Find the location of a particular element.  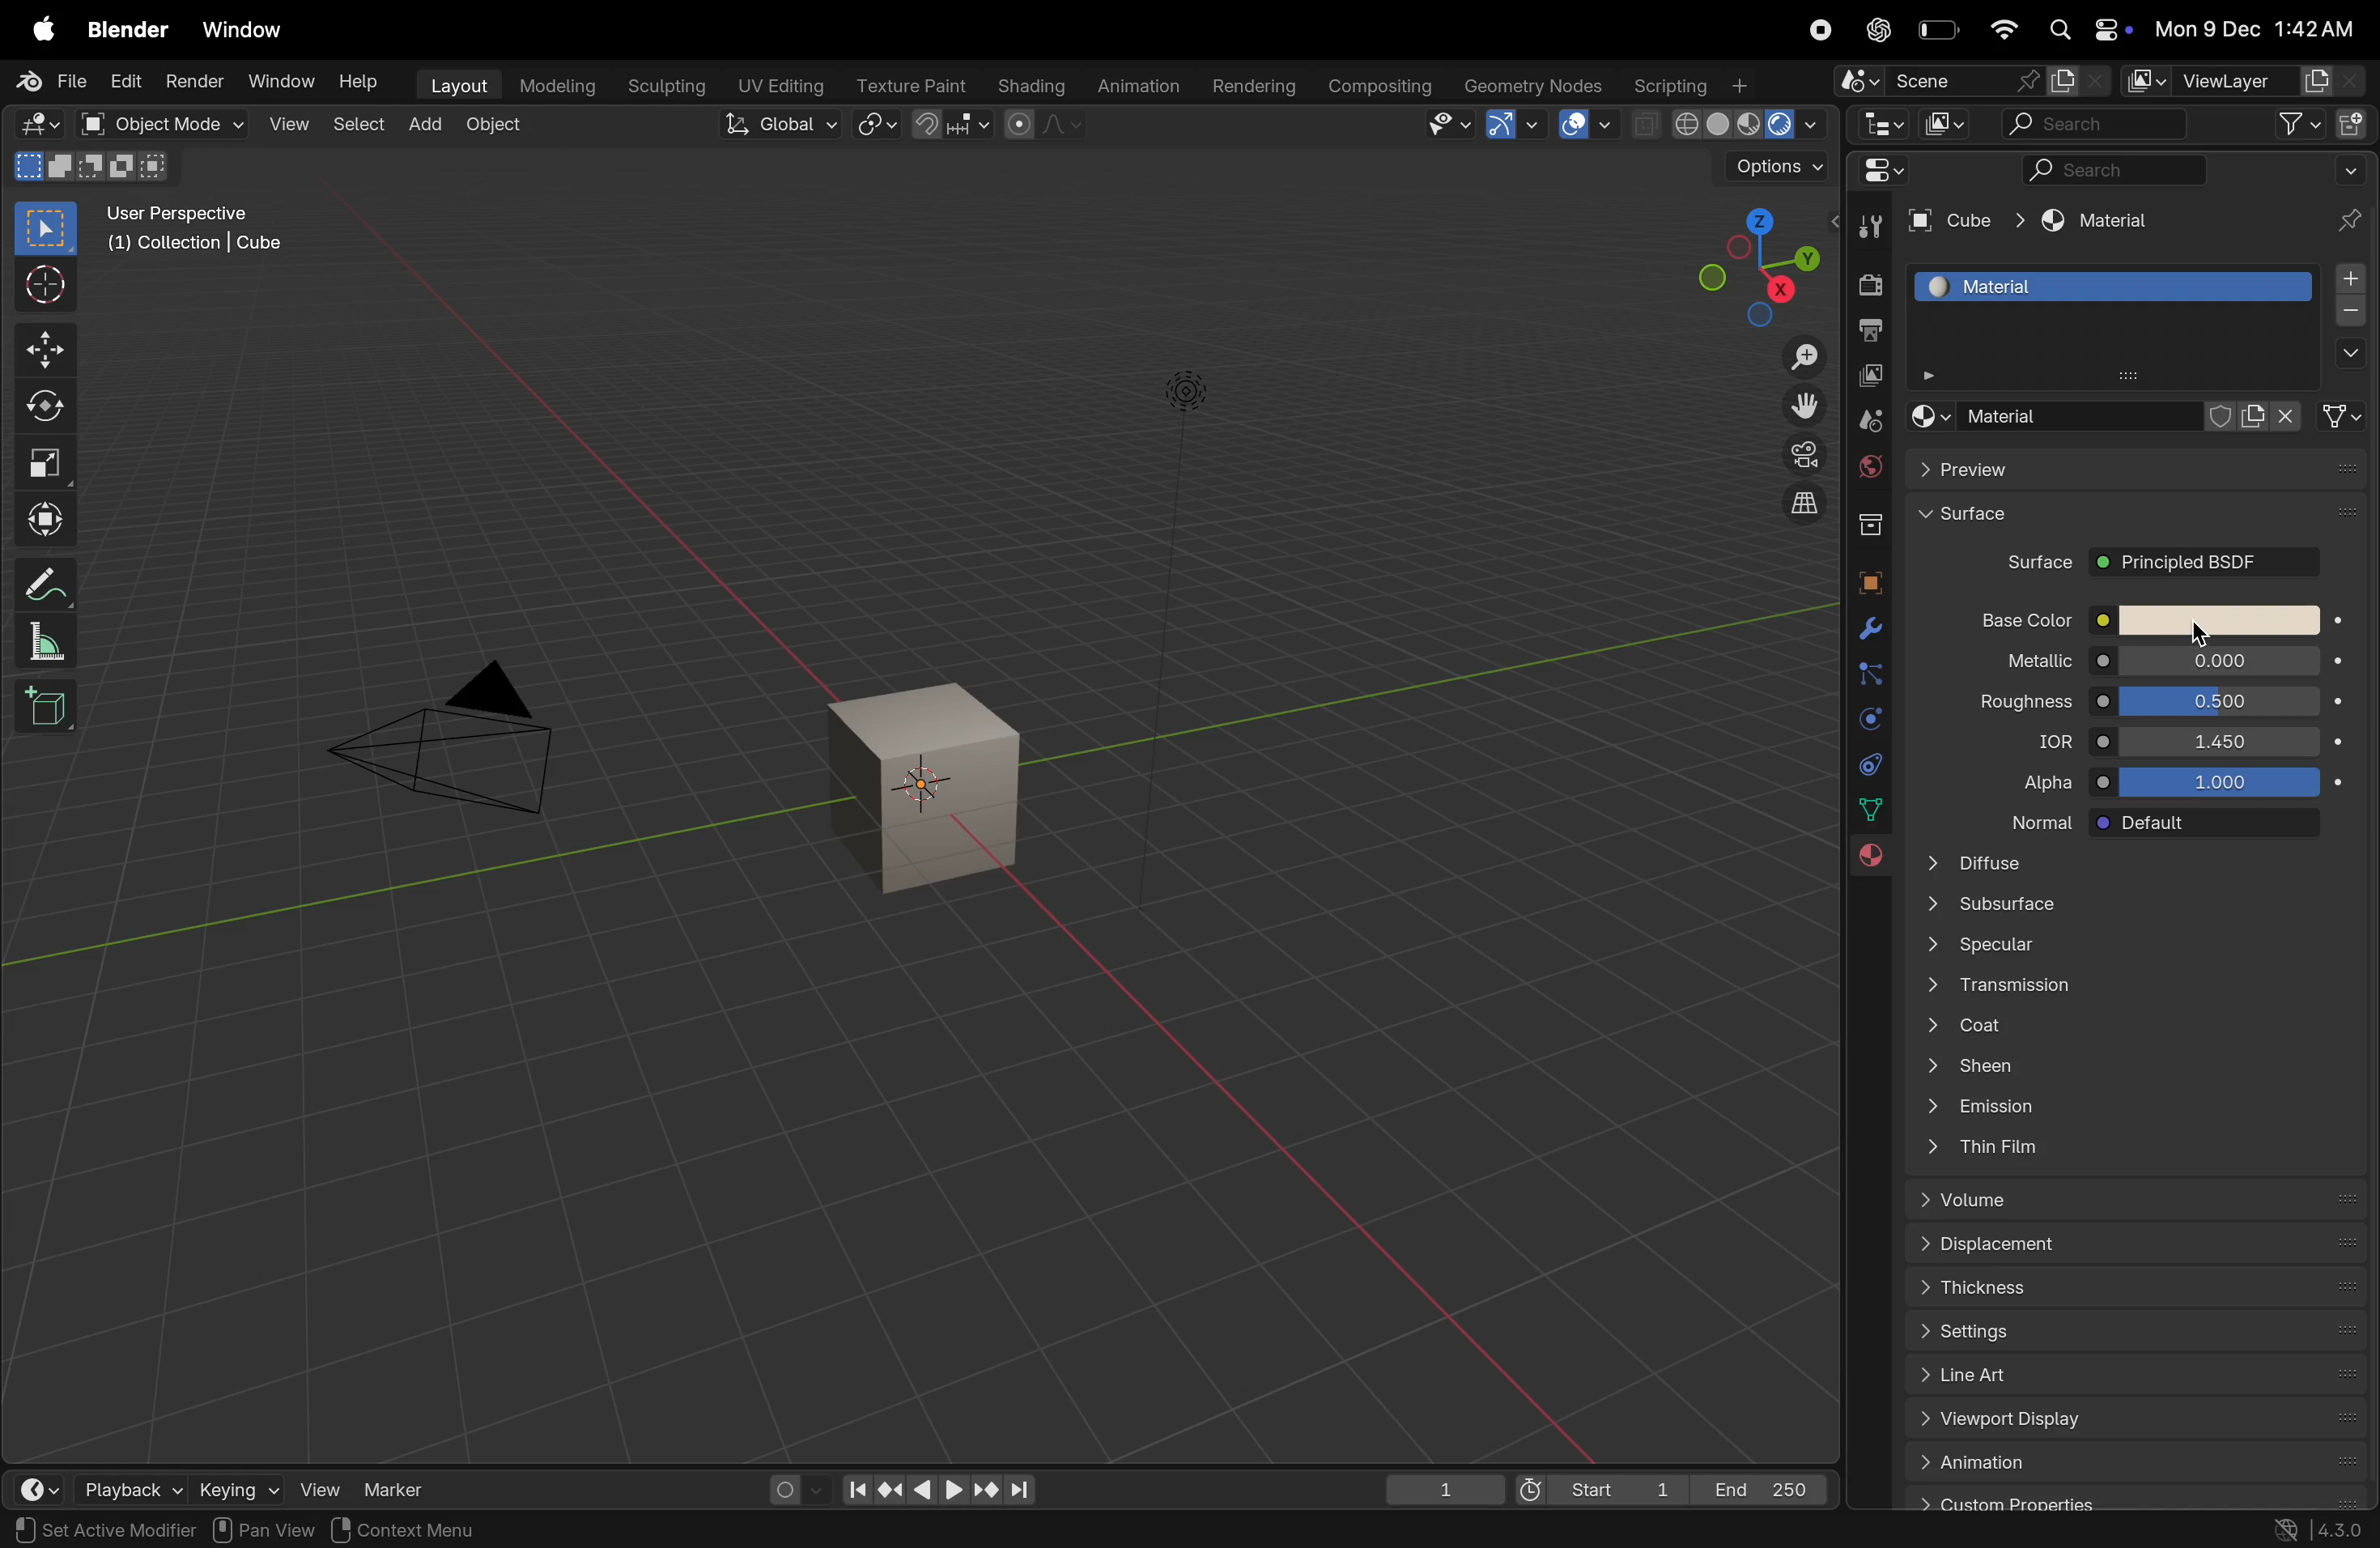

physics is located at coordinates (1866, 719).